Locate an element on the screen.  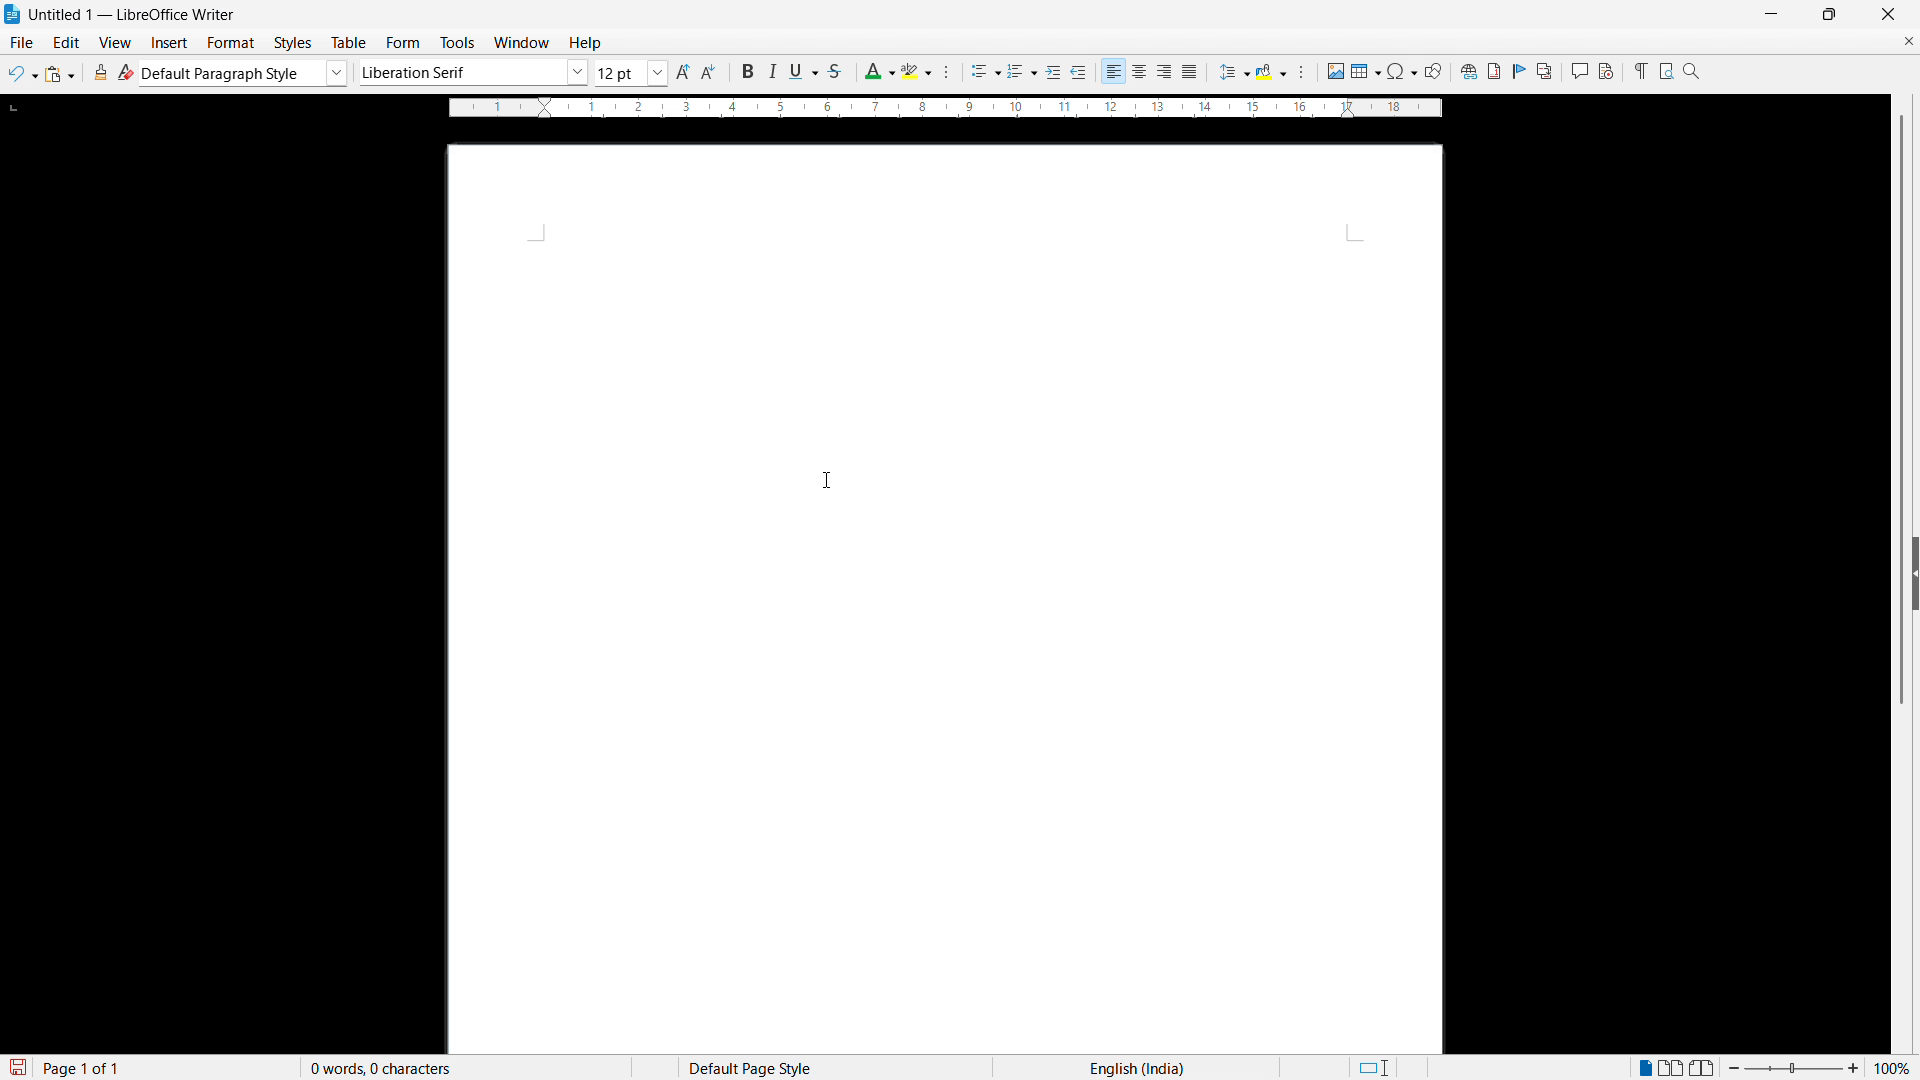
Reduce font size  is located at coordinates (711, 72).